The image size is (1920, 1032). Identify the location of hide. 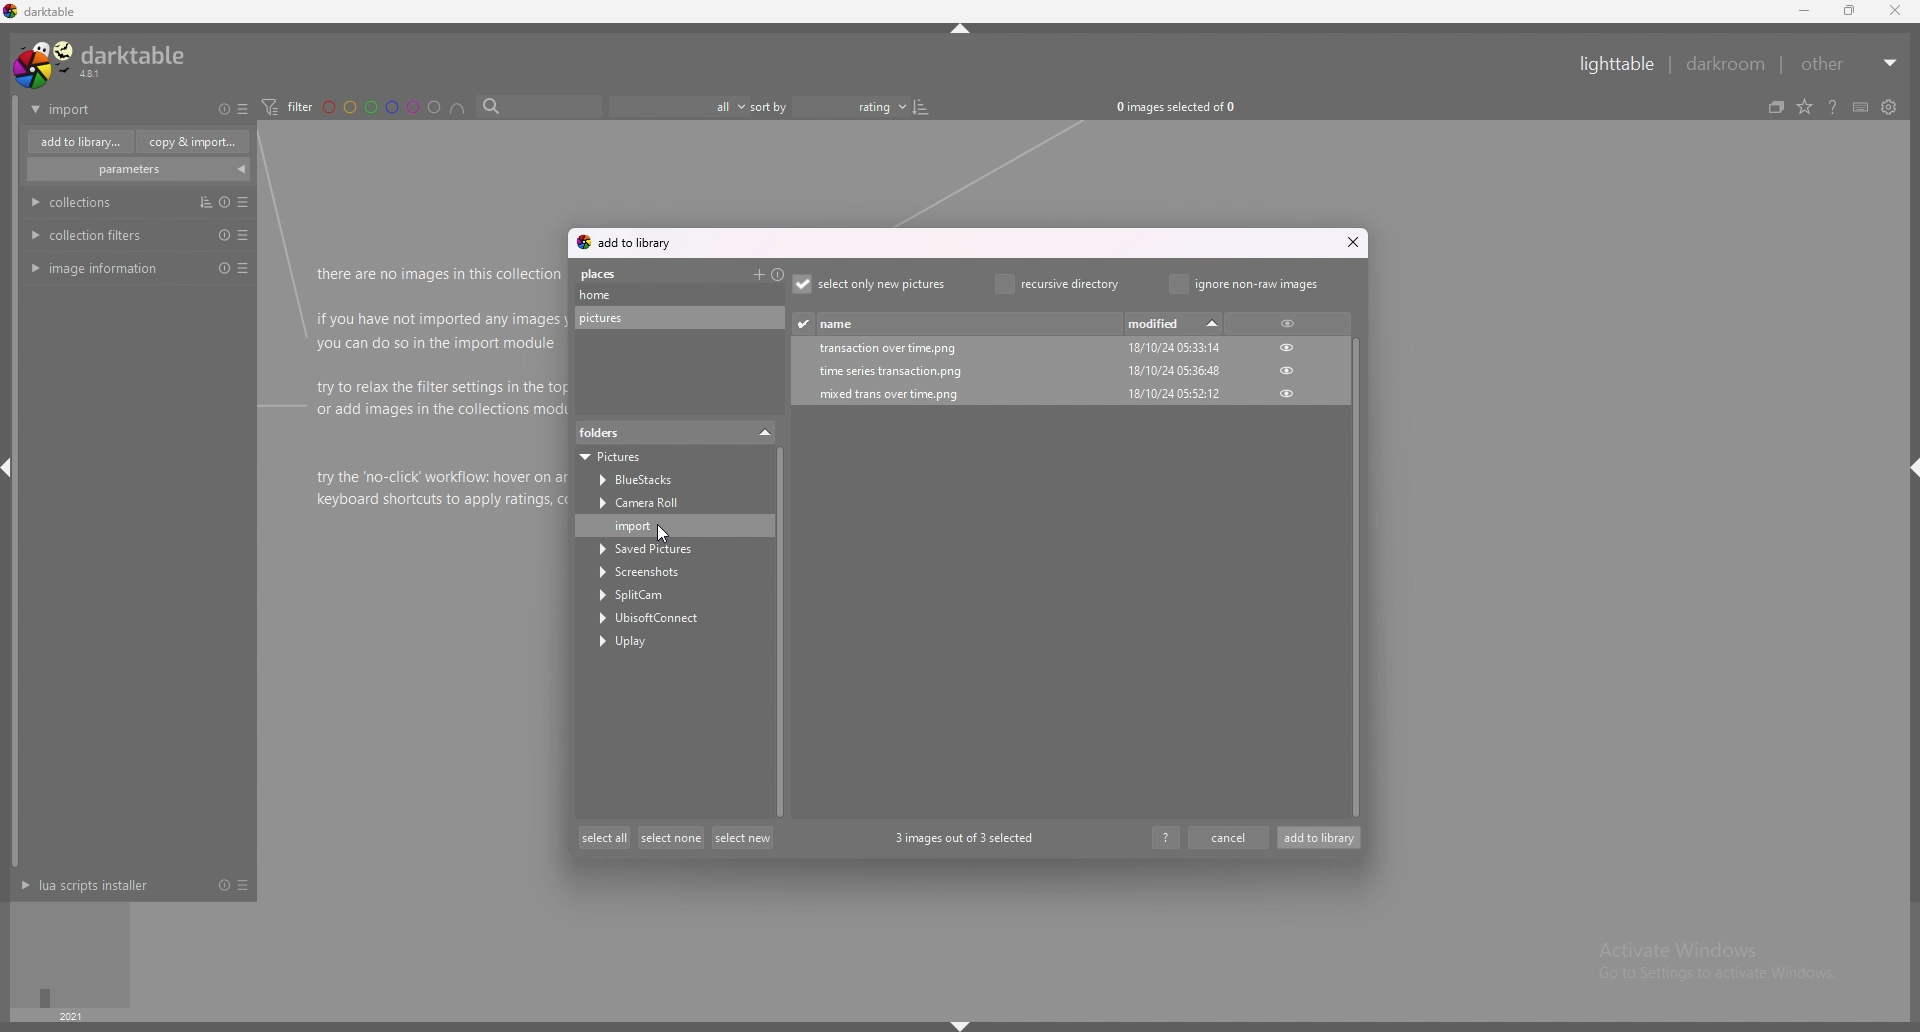
(1289, 324).